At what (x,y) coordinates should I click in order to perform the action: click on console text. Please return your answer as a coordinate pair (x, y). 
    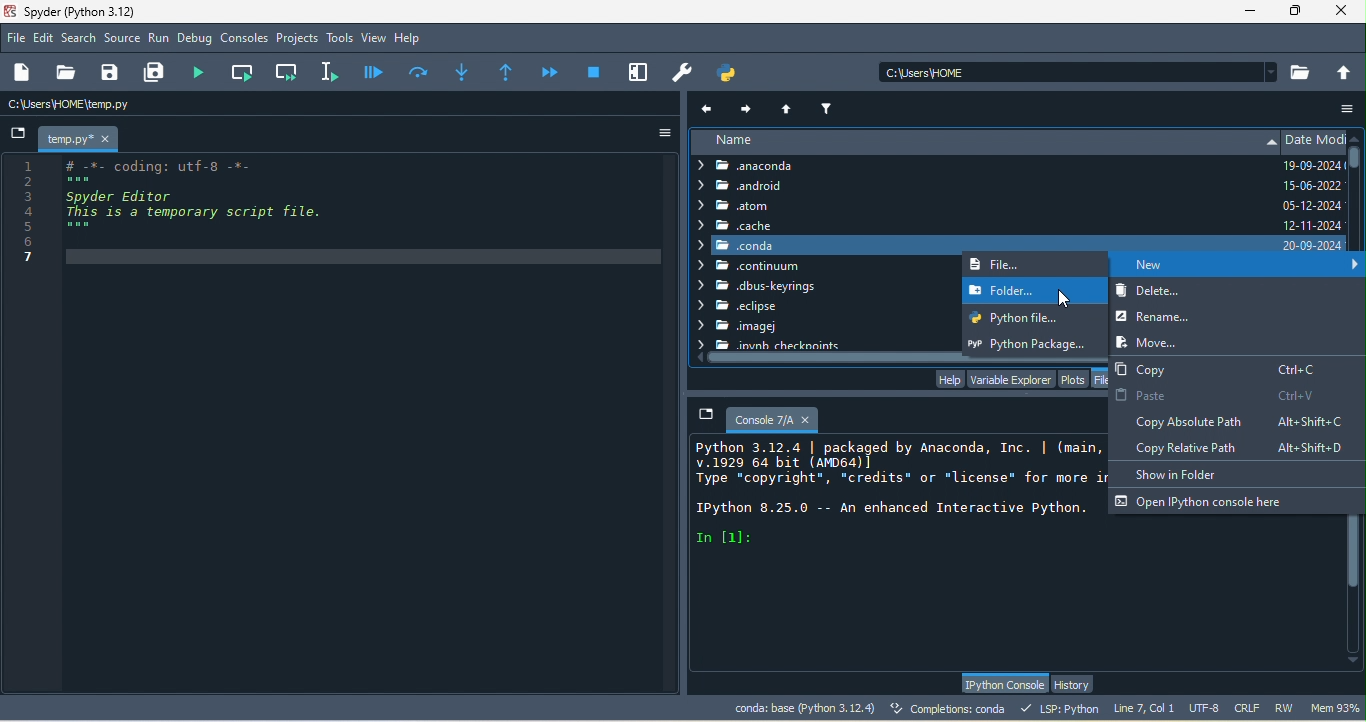
    Looking at the image, I should click on (898, 493).